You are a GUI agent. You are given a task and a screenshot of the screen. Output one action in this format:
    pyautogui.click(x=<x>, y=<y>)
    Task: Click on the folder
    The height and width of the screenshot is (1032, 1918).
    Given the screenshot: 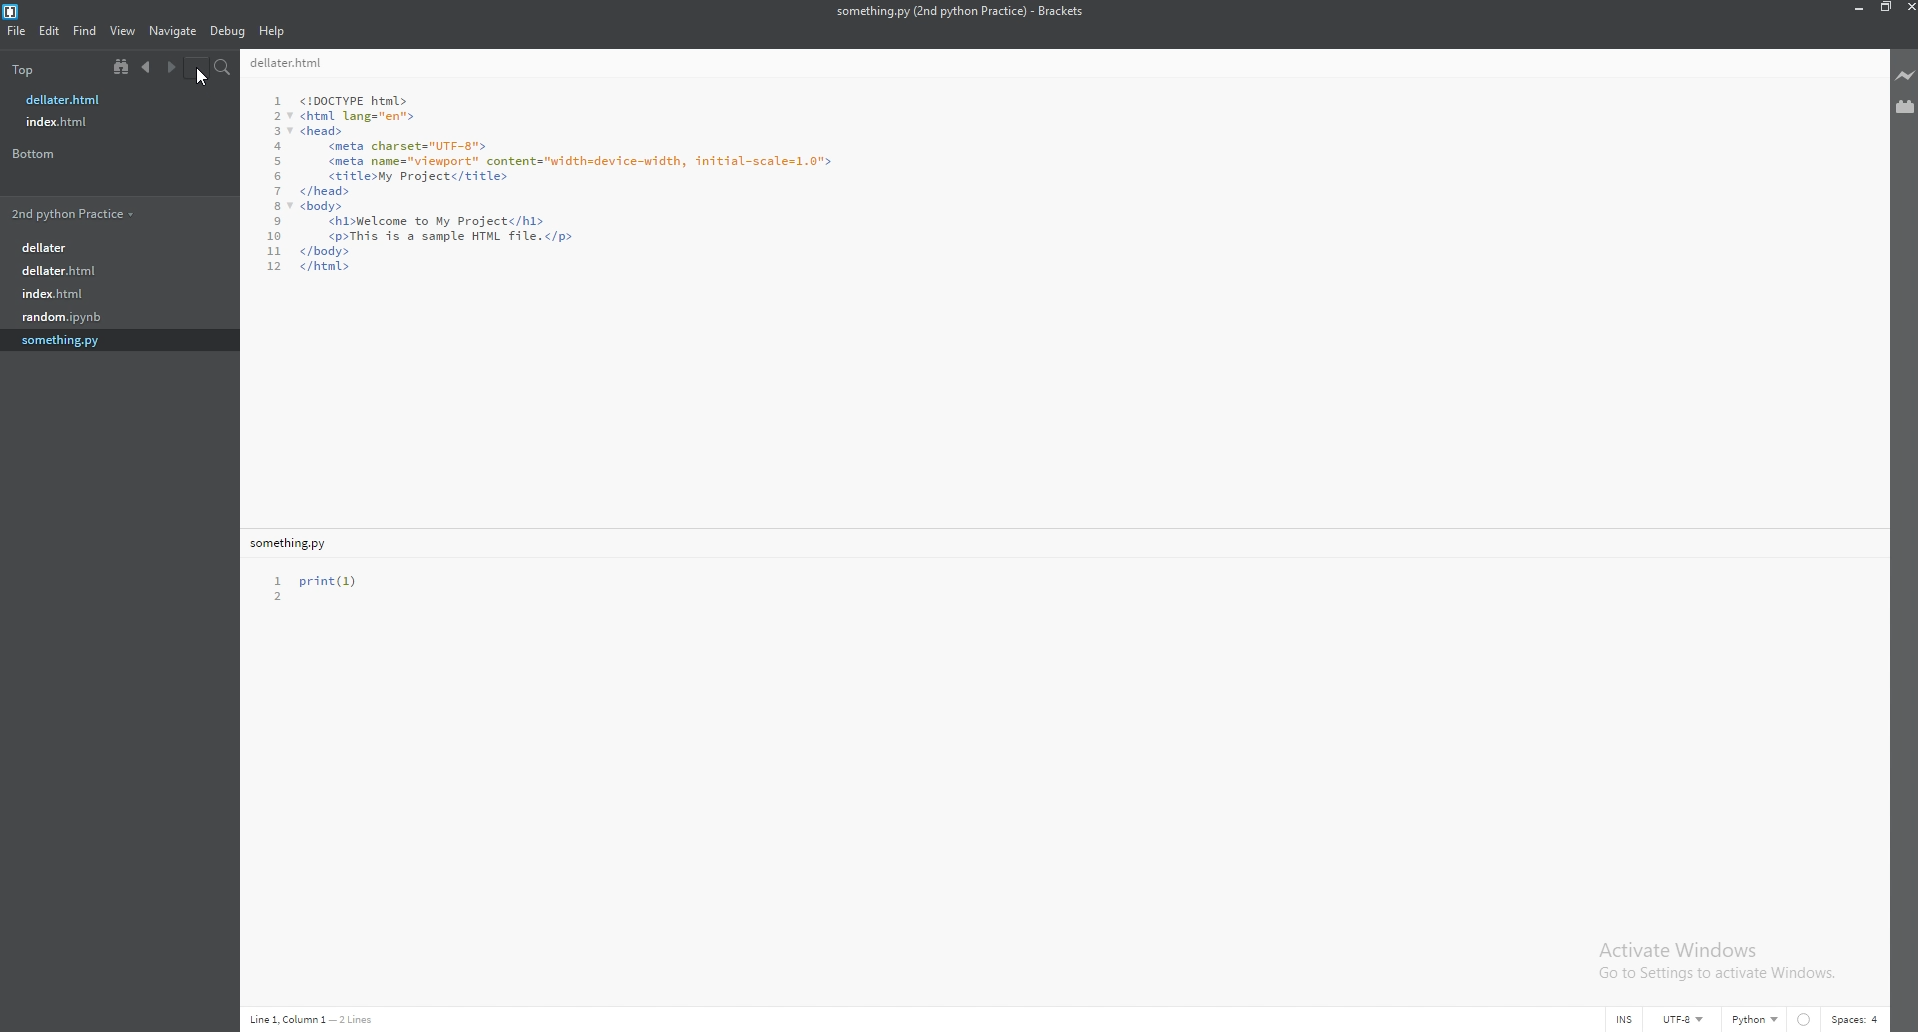 What is the action you would take?
    pyautogui.click(x=120, y=212)
    